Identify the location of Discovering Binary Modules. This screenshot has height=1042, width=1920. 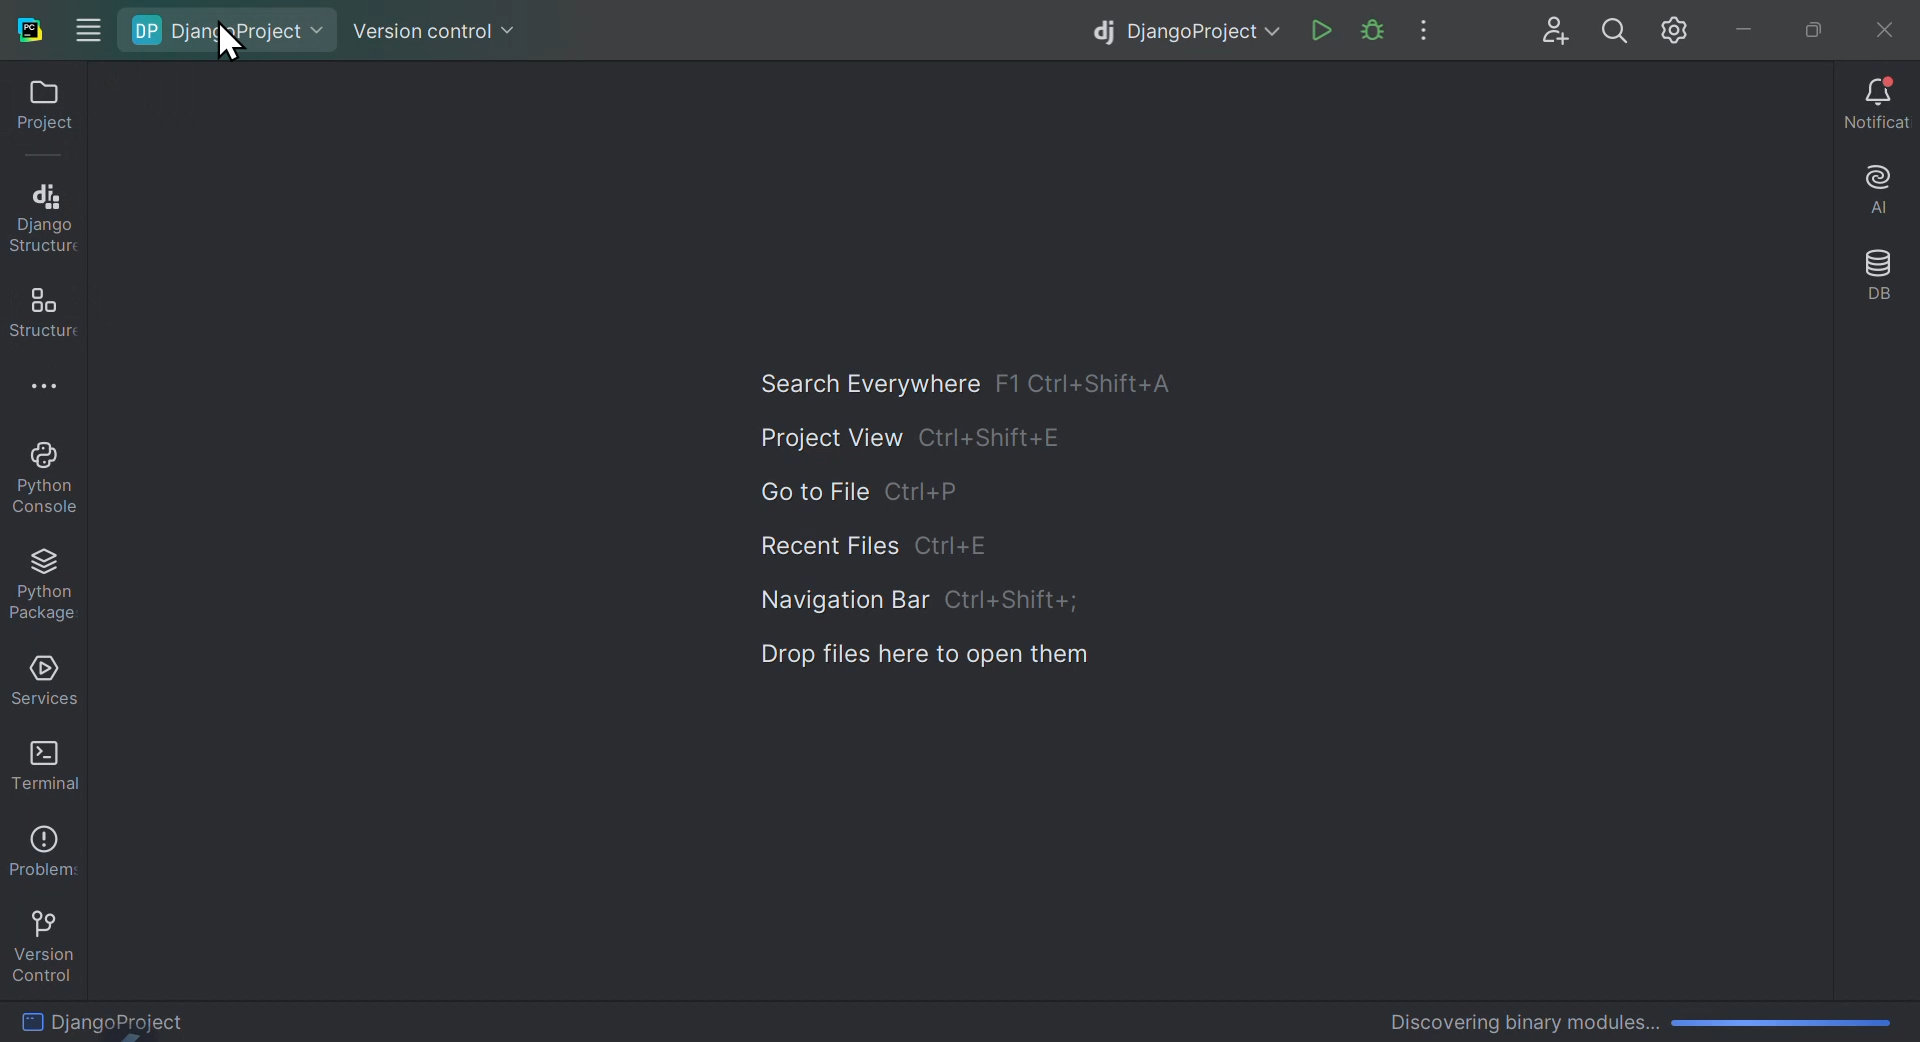
(1632, 1017).